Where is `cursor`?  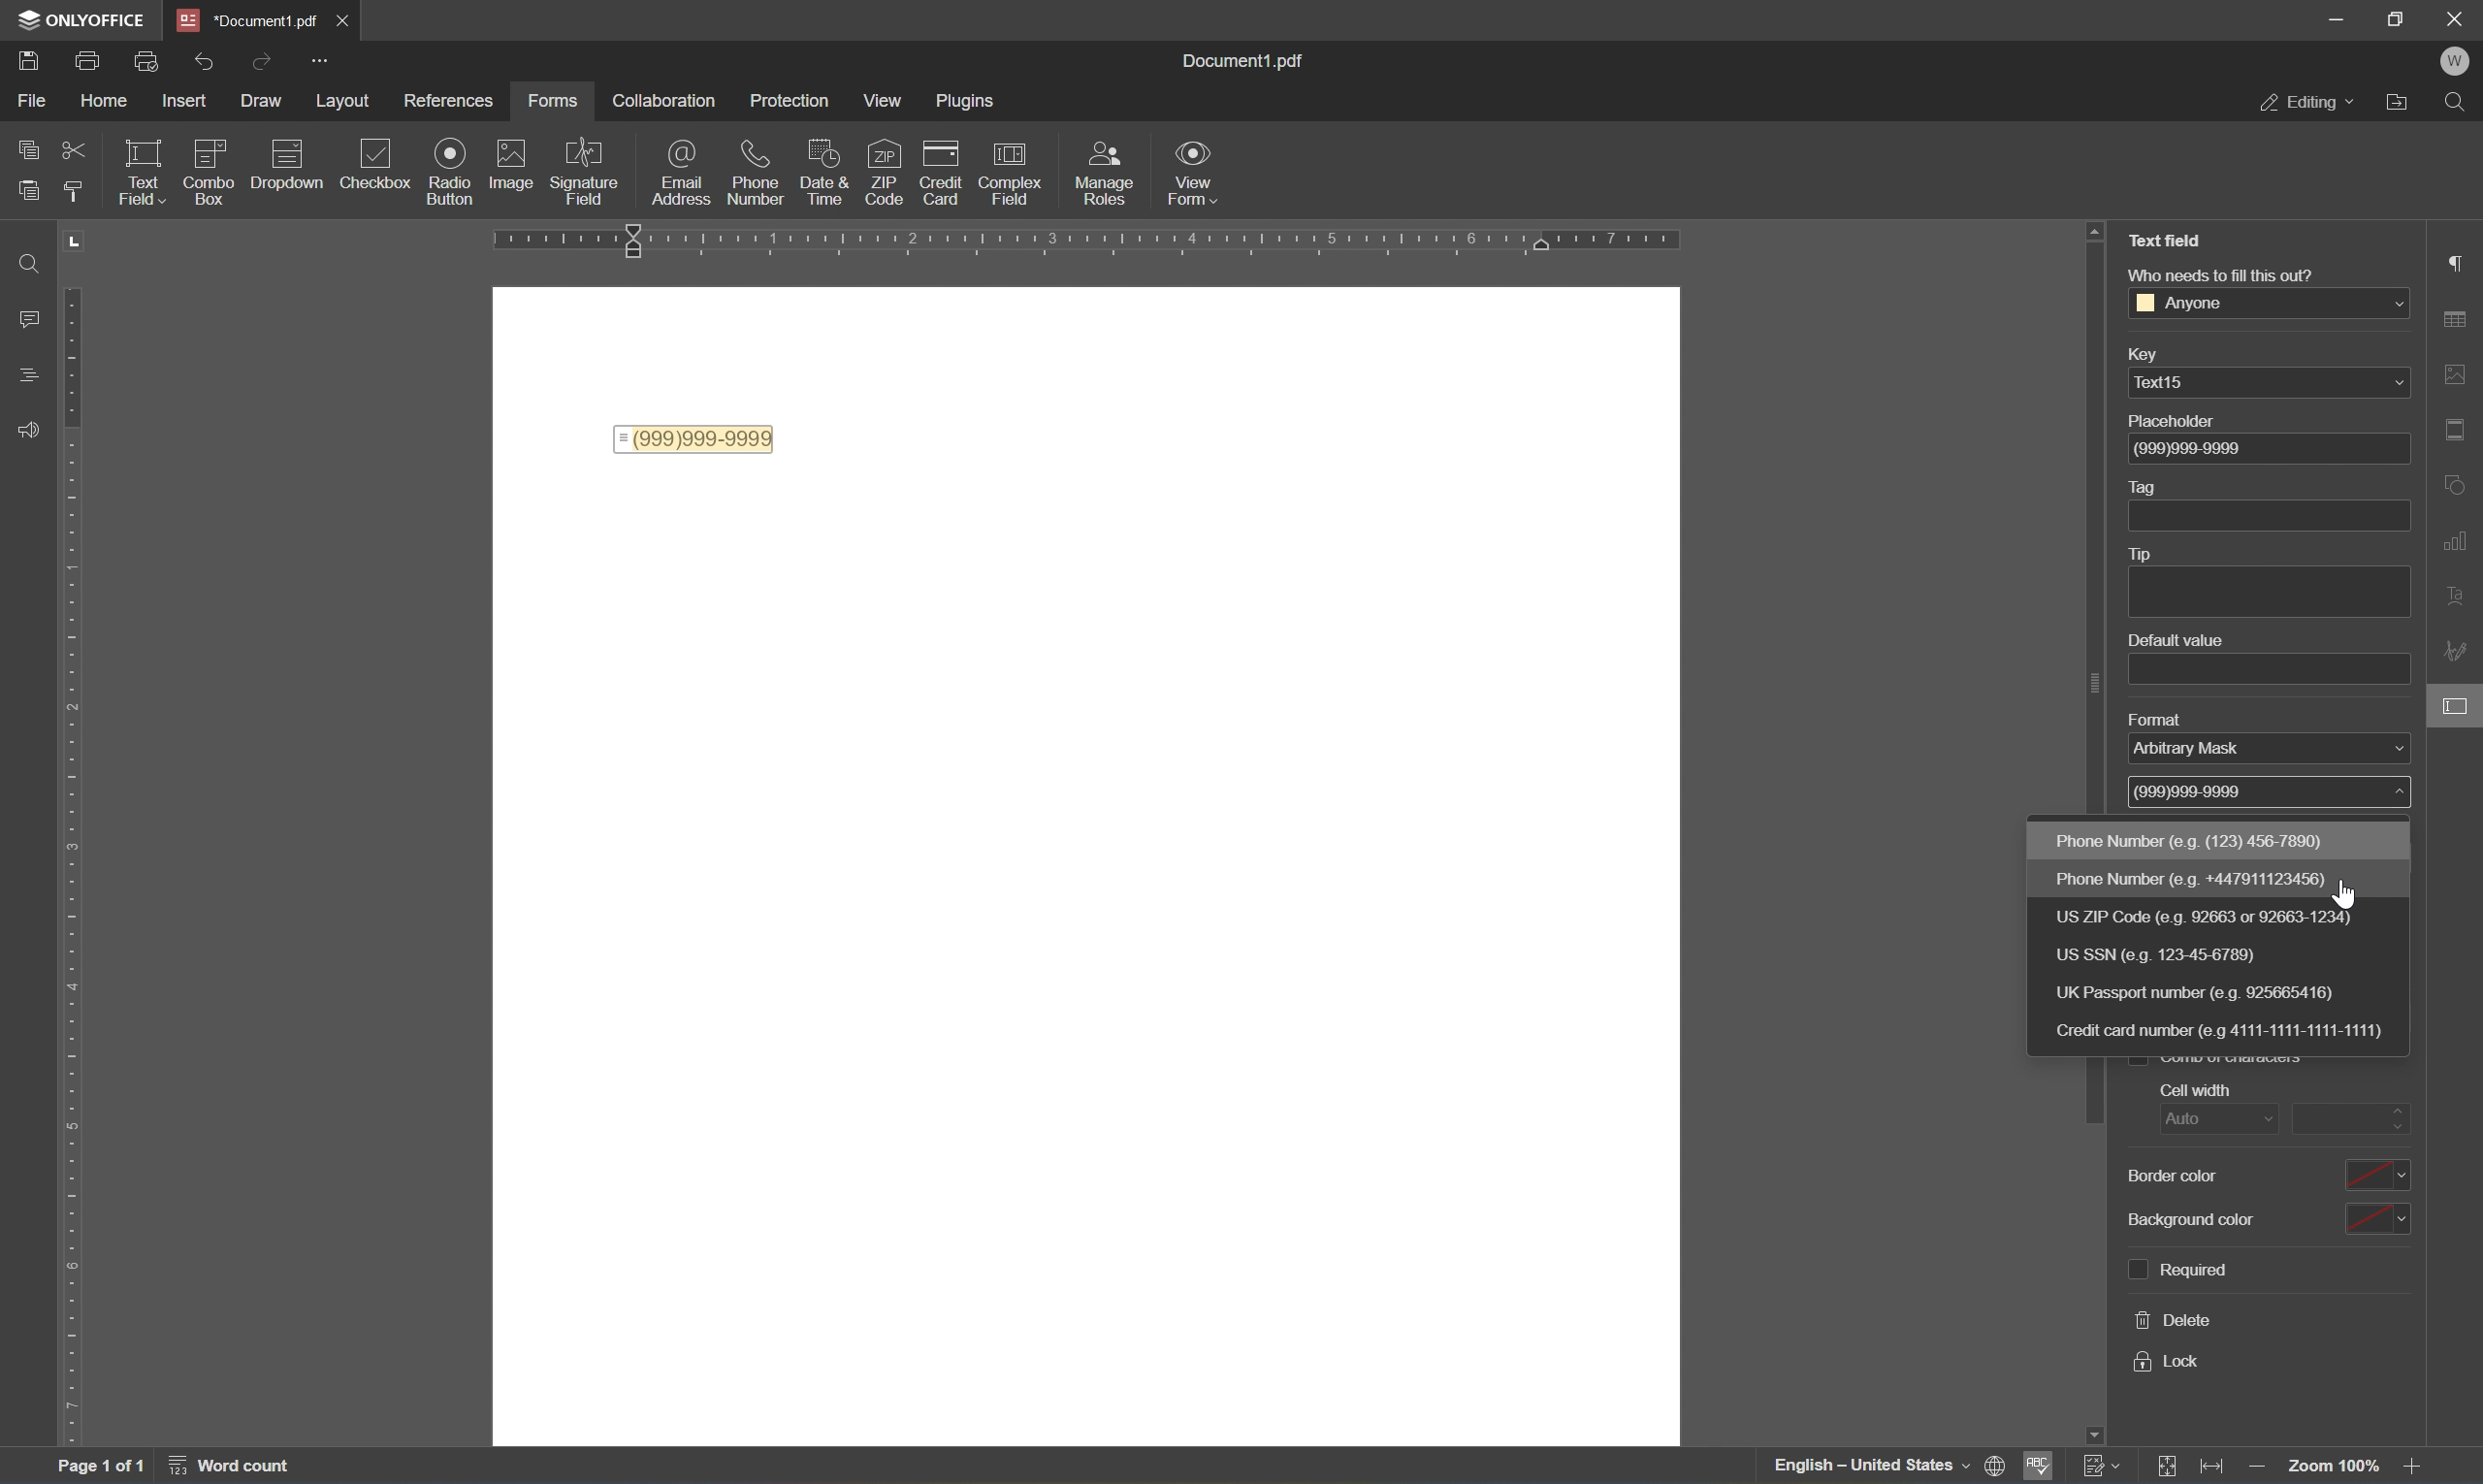 cursor is located at coordinates (2461, 714).